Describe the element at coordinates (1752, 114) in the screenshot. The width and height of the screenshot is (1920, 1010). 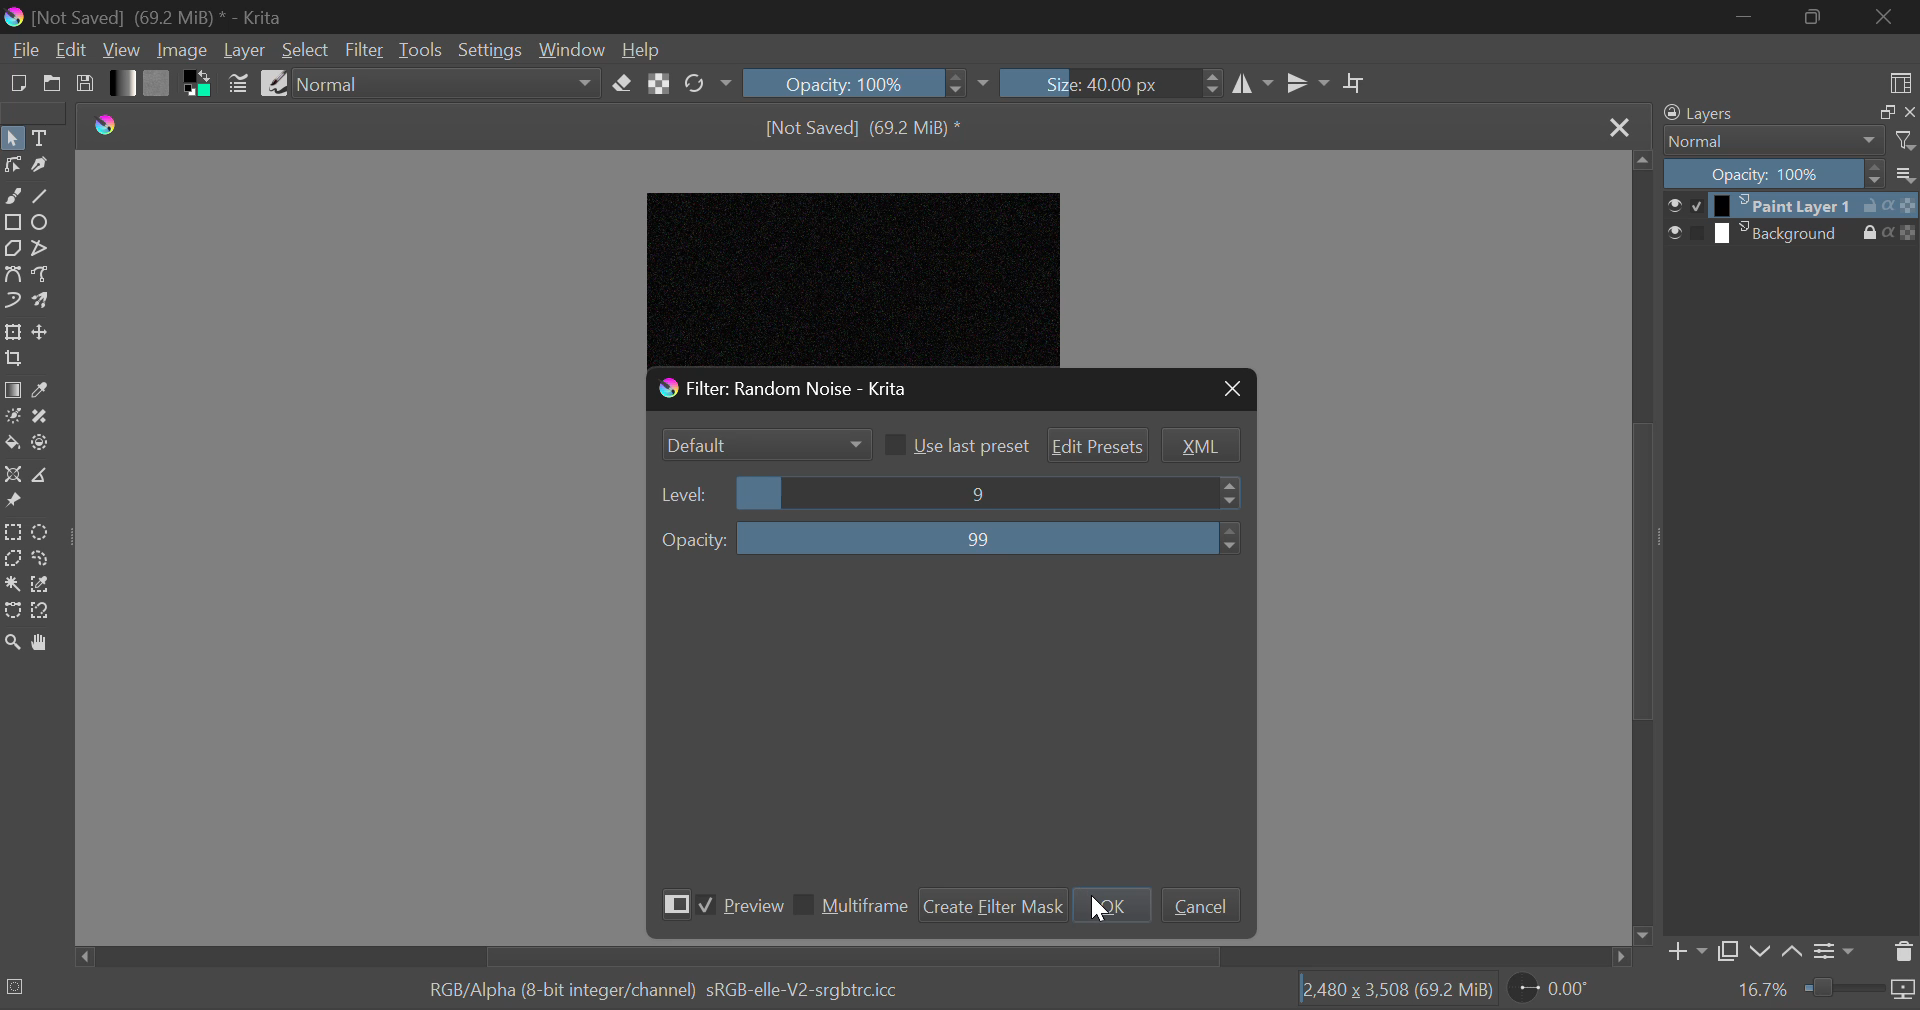
I see `Layers Docker Tab` at that location.